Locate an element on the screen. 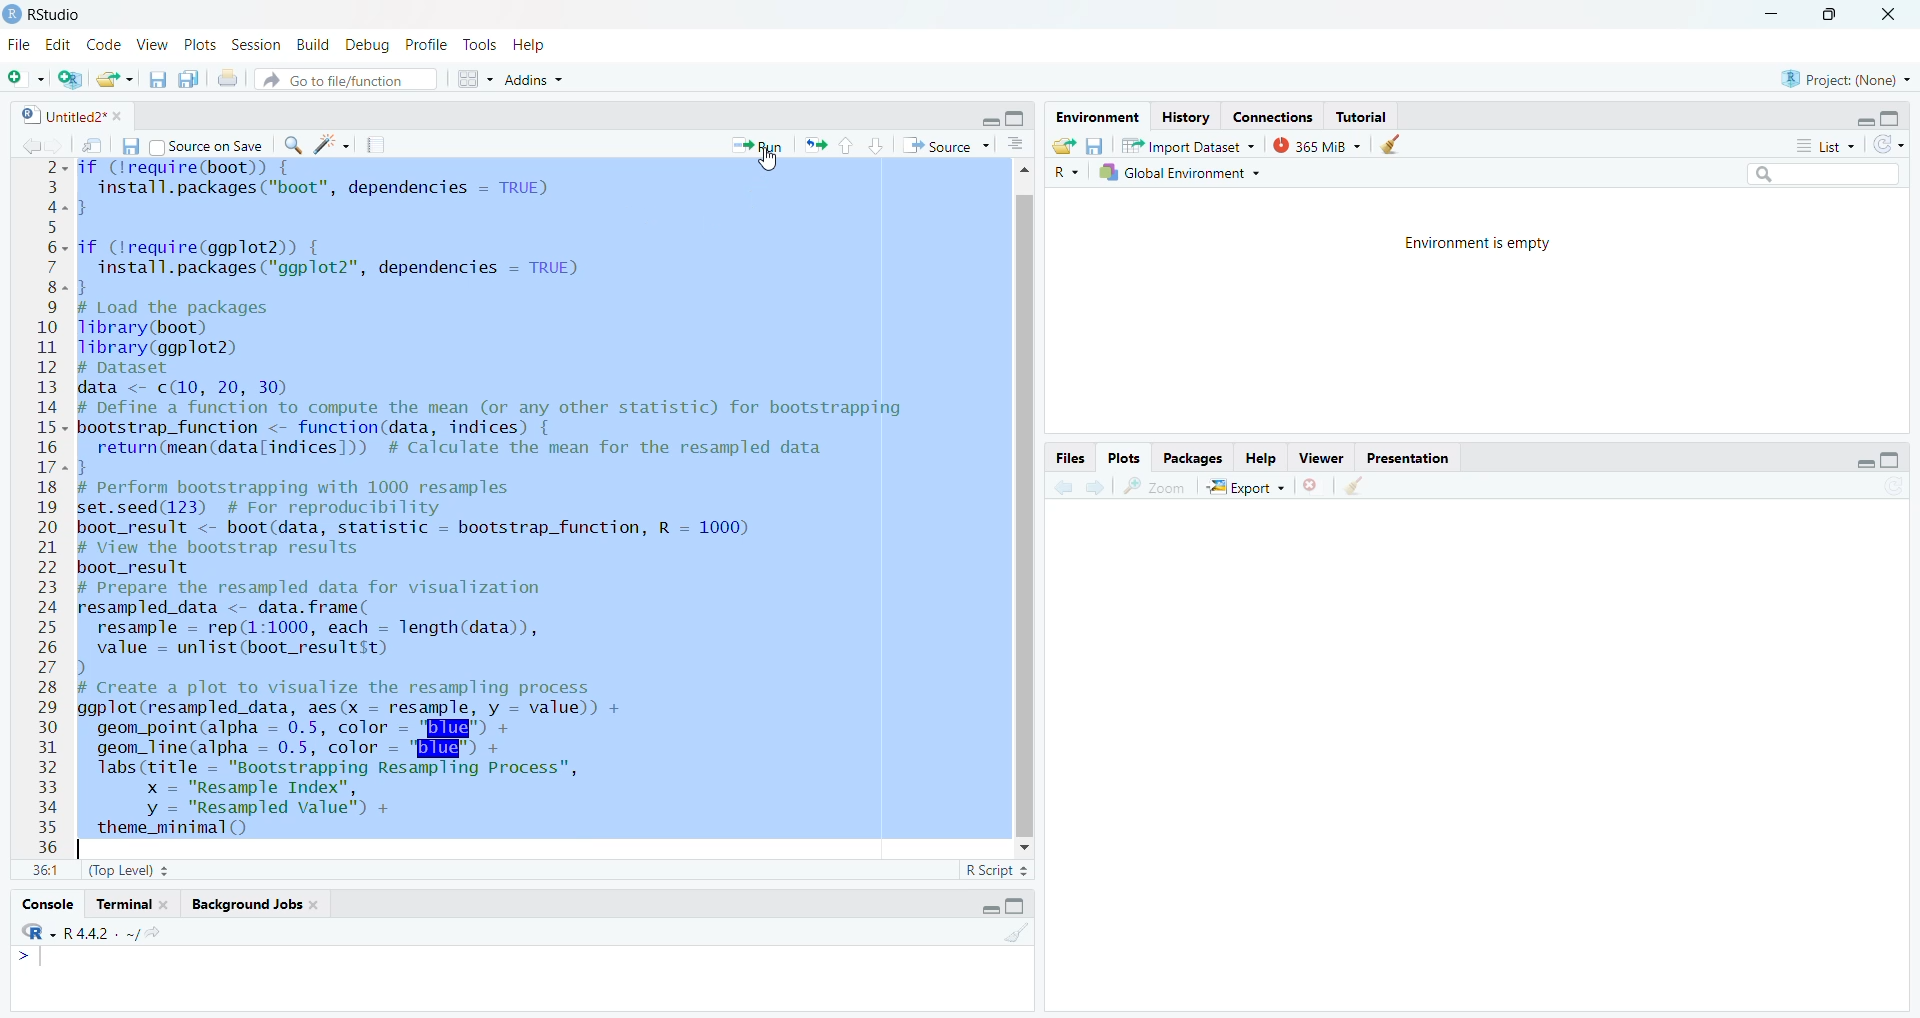 This screenshot has width=1920, height=1018. show document outline is located at coordinates (1022, 145).